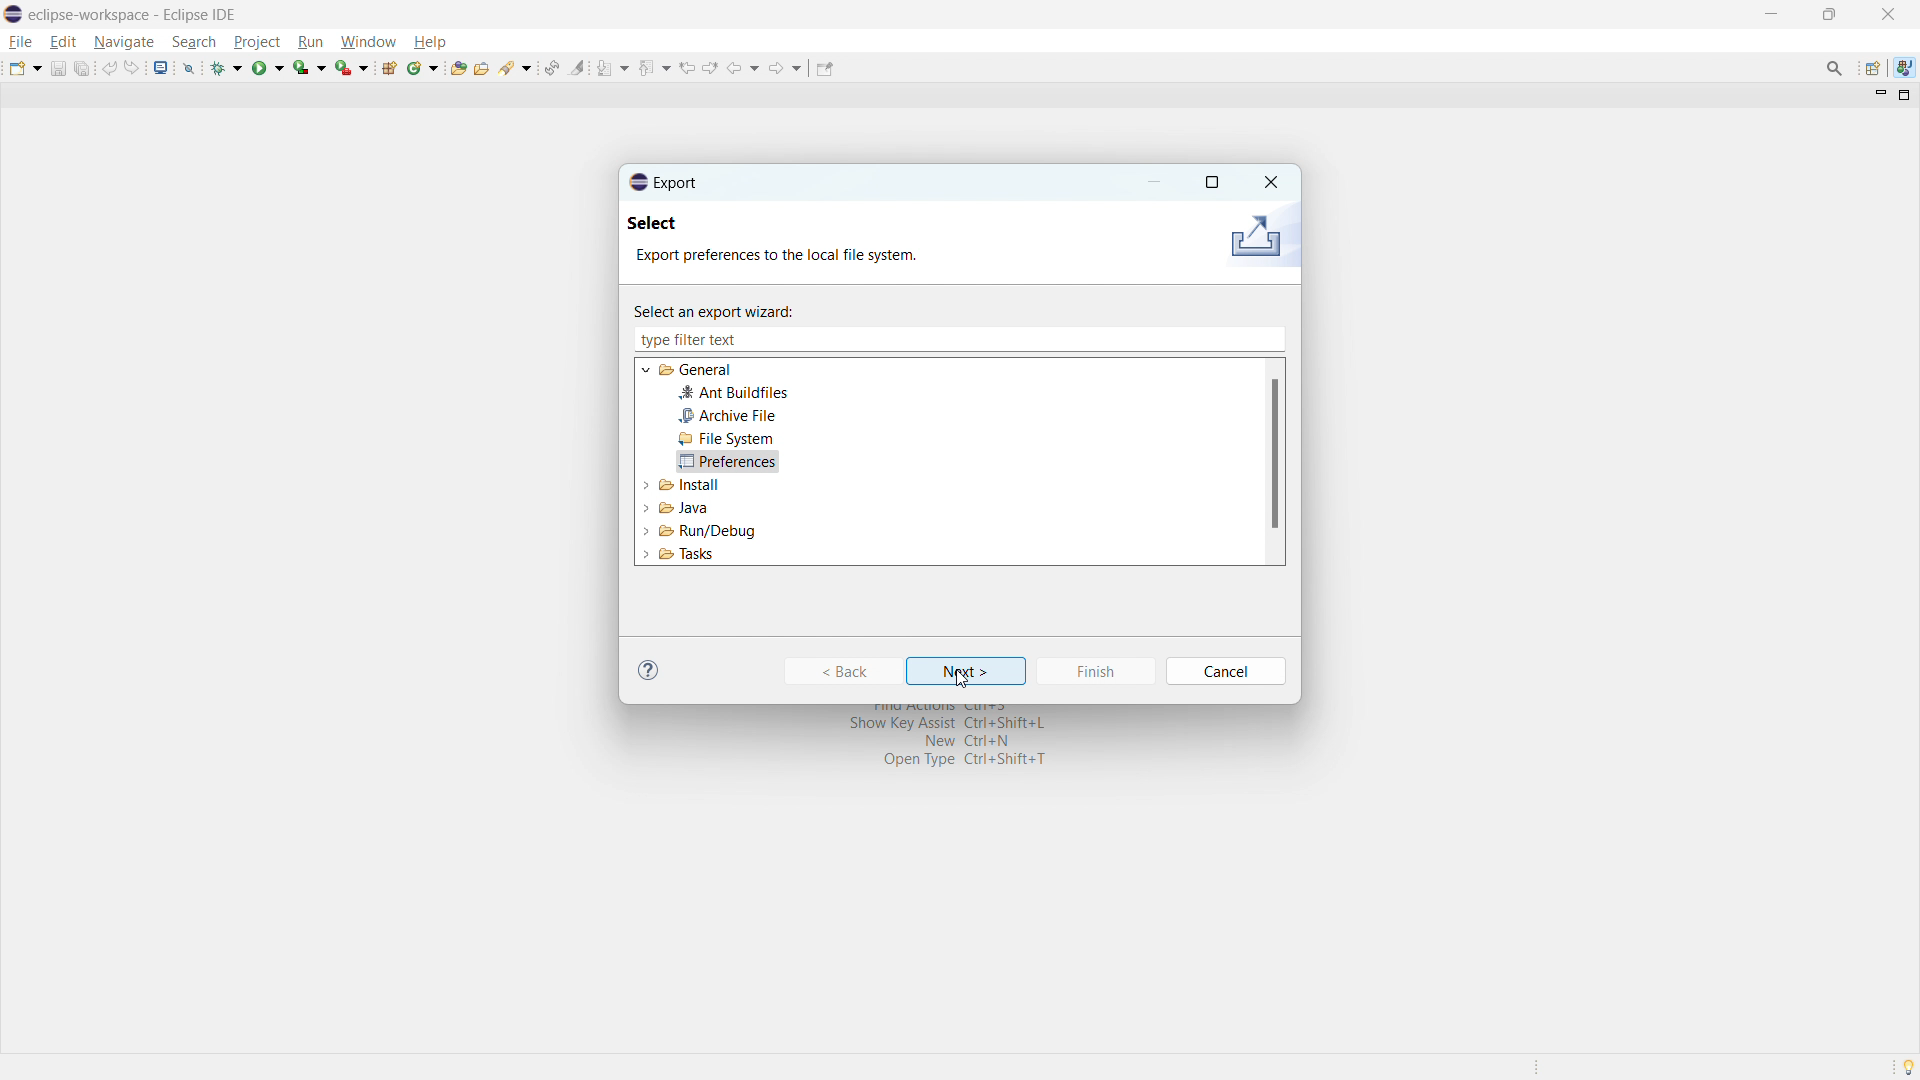 The height and width of the screenshot is (1080, 1920). Describe the element at coordinates (109, 68) in the screenshot. I see `undo` at that location.